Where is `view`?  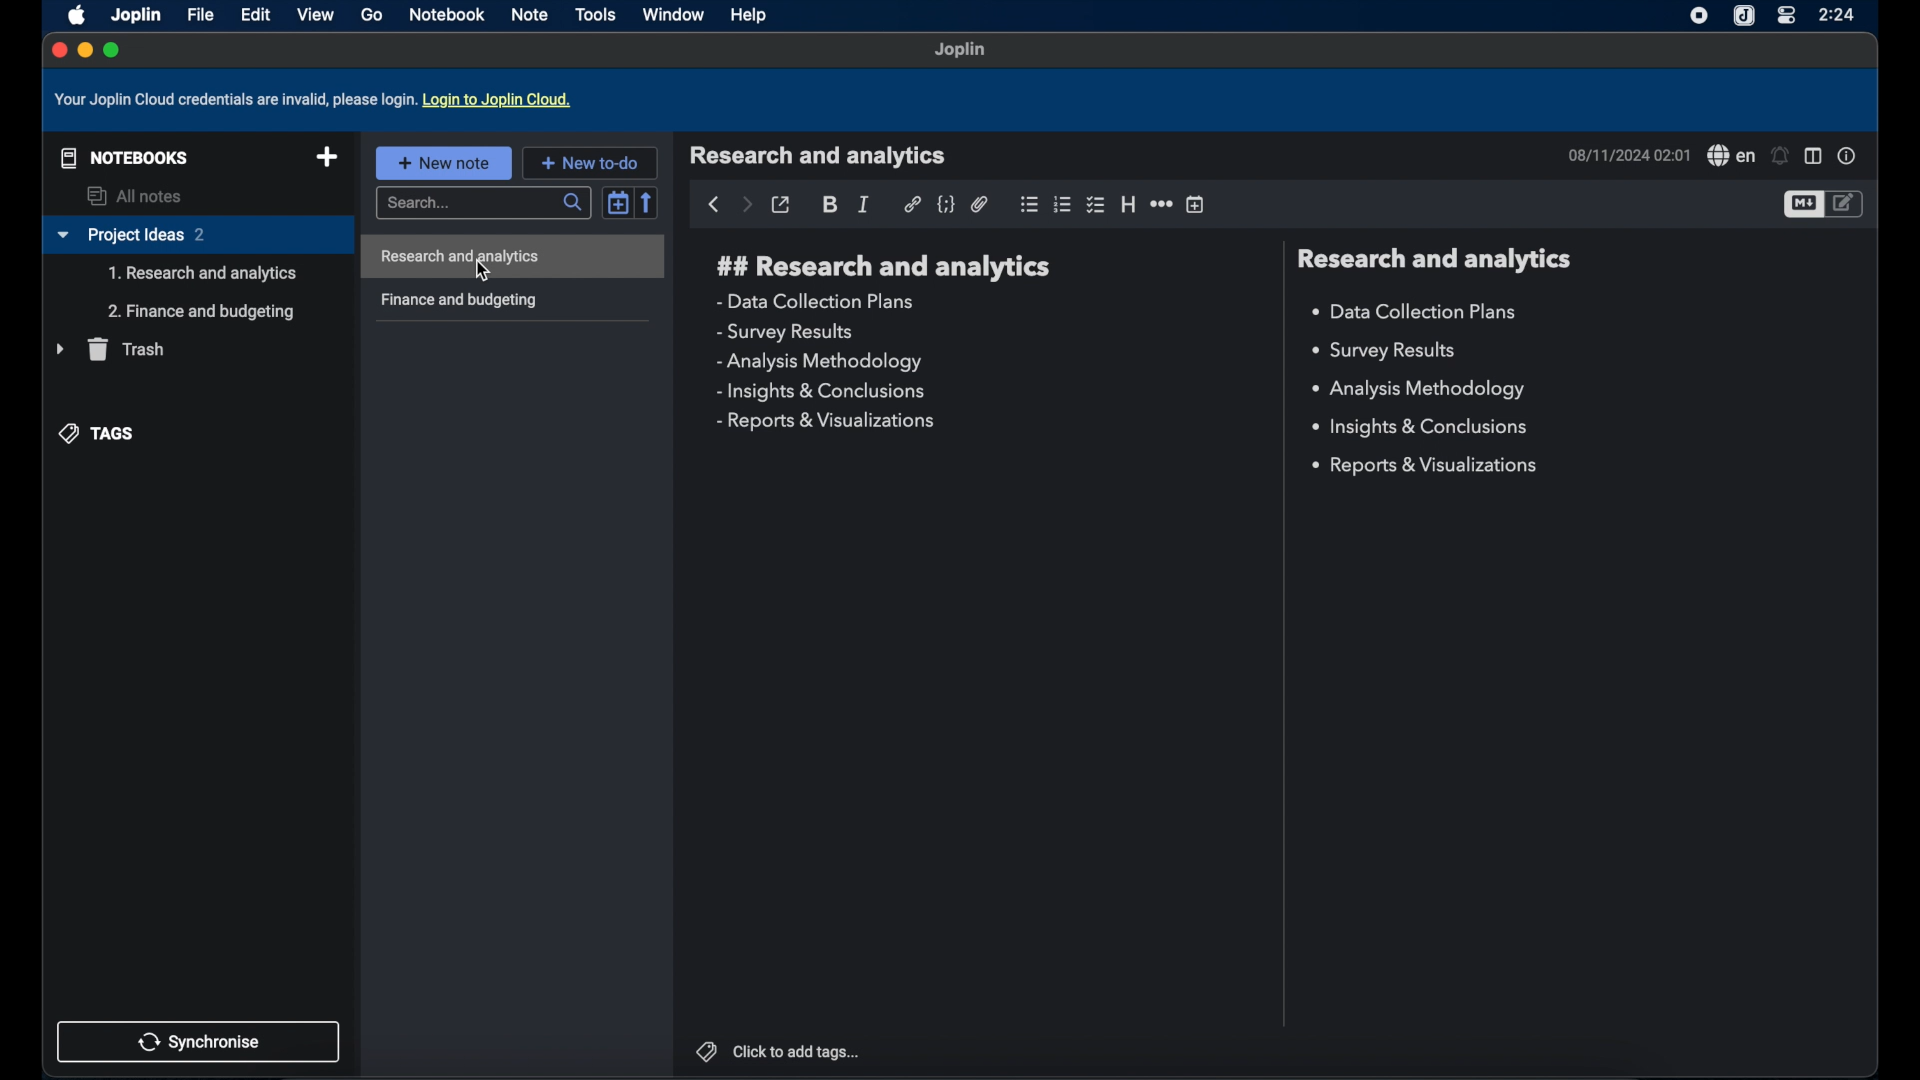 view is located at coordinates (315, 14).